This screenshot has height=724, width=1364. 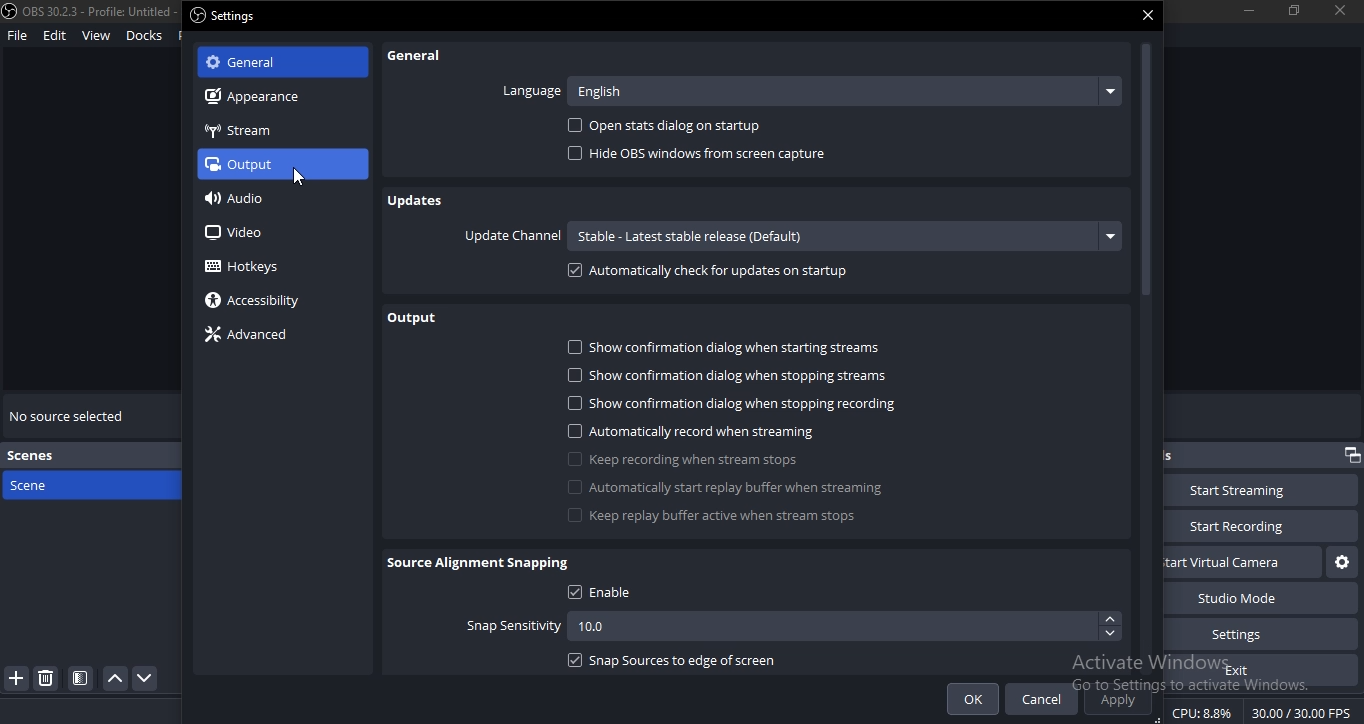 I want to click on update channel, so click(x=789, y=236).